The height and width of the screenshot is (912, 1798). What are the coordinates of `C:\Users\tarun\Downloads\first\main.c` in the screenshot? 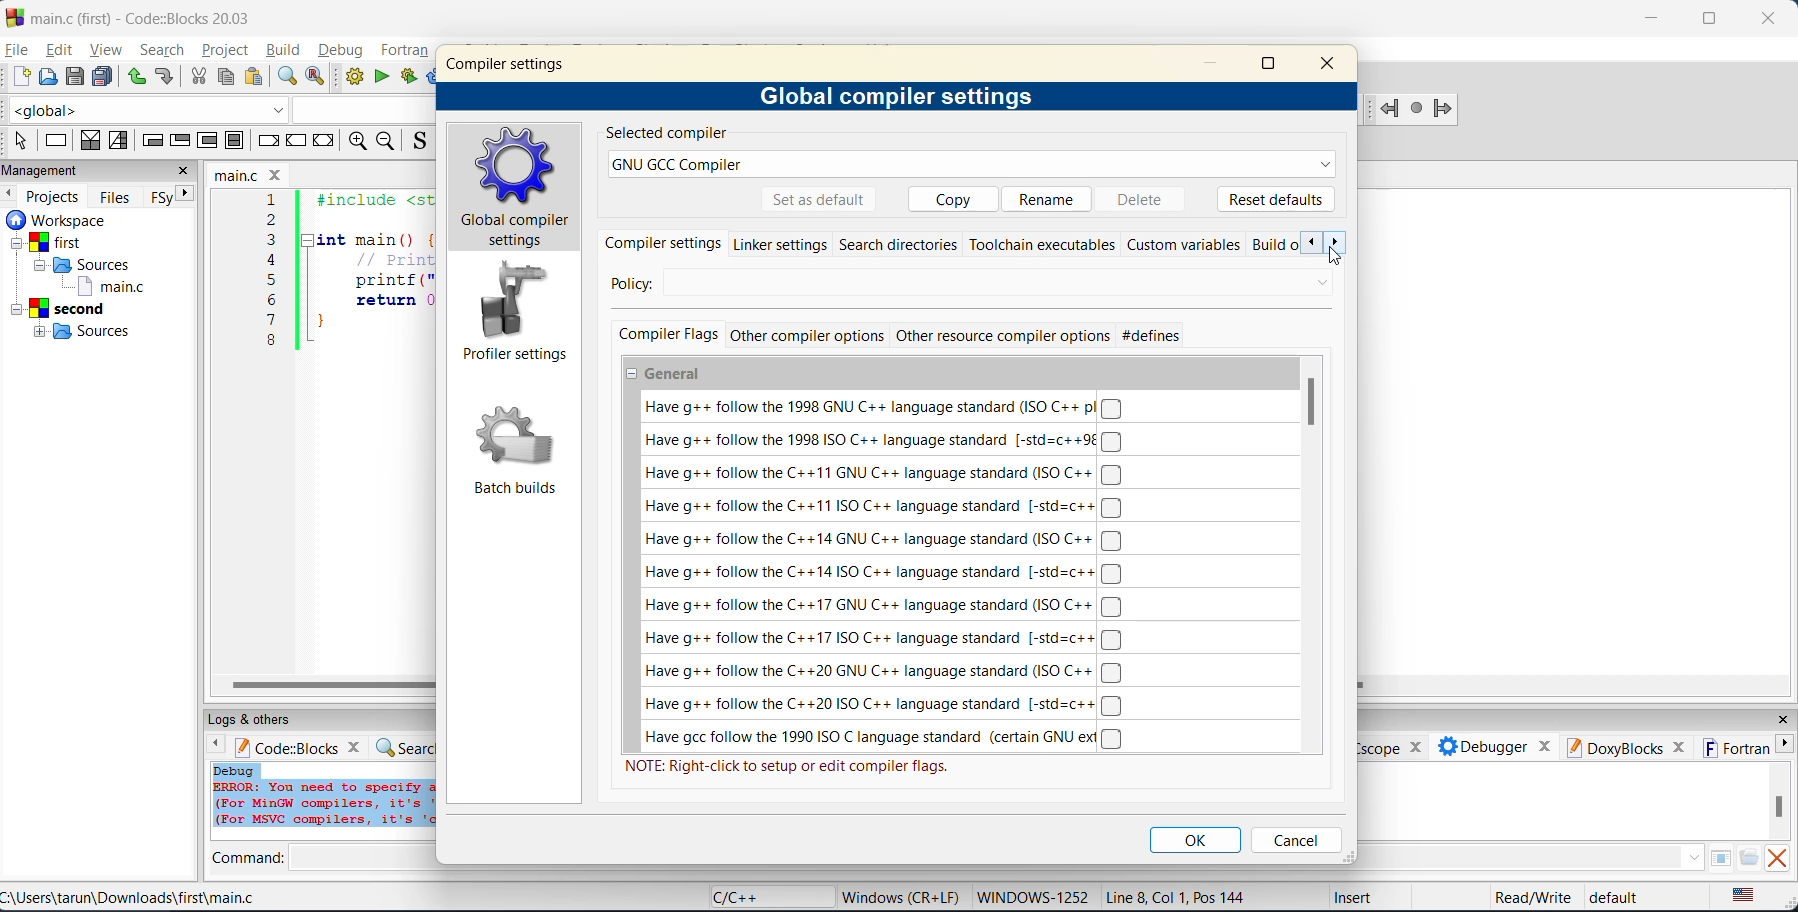 It's located at (134, 897).